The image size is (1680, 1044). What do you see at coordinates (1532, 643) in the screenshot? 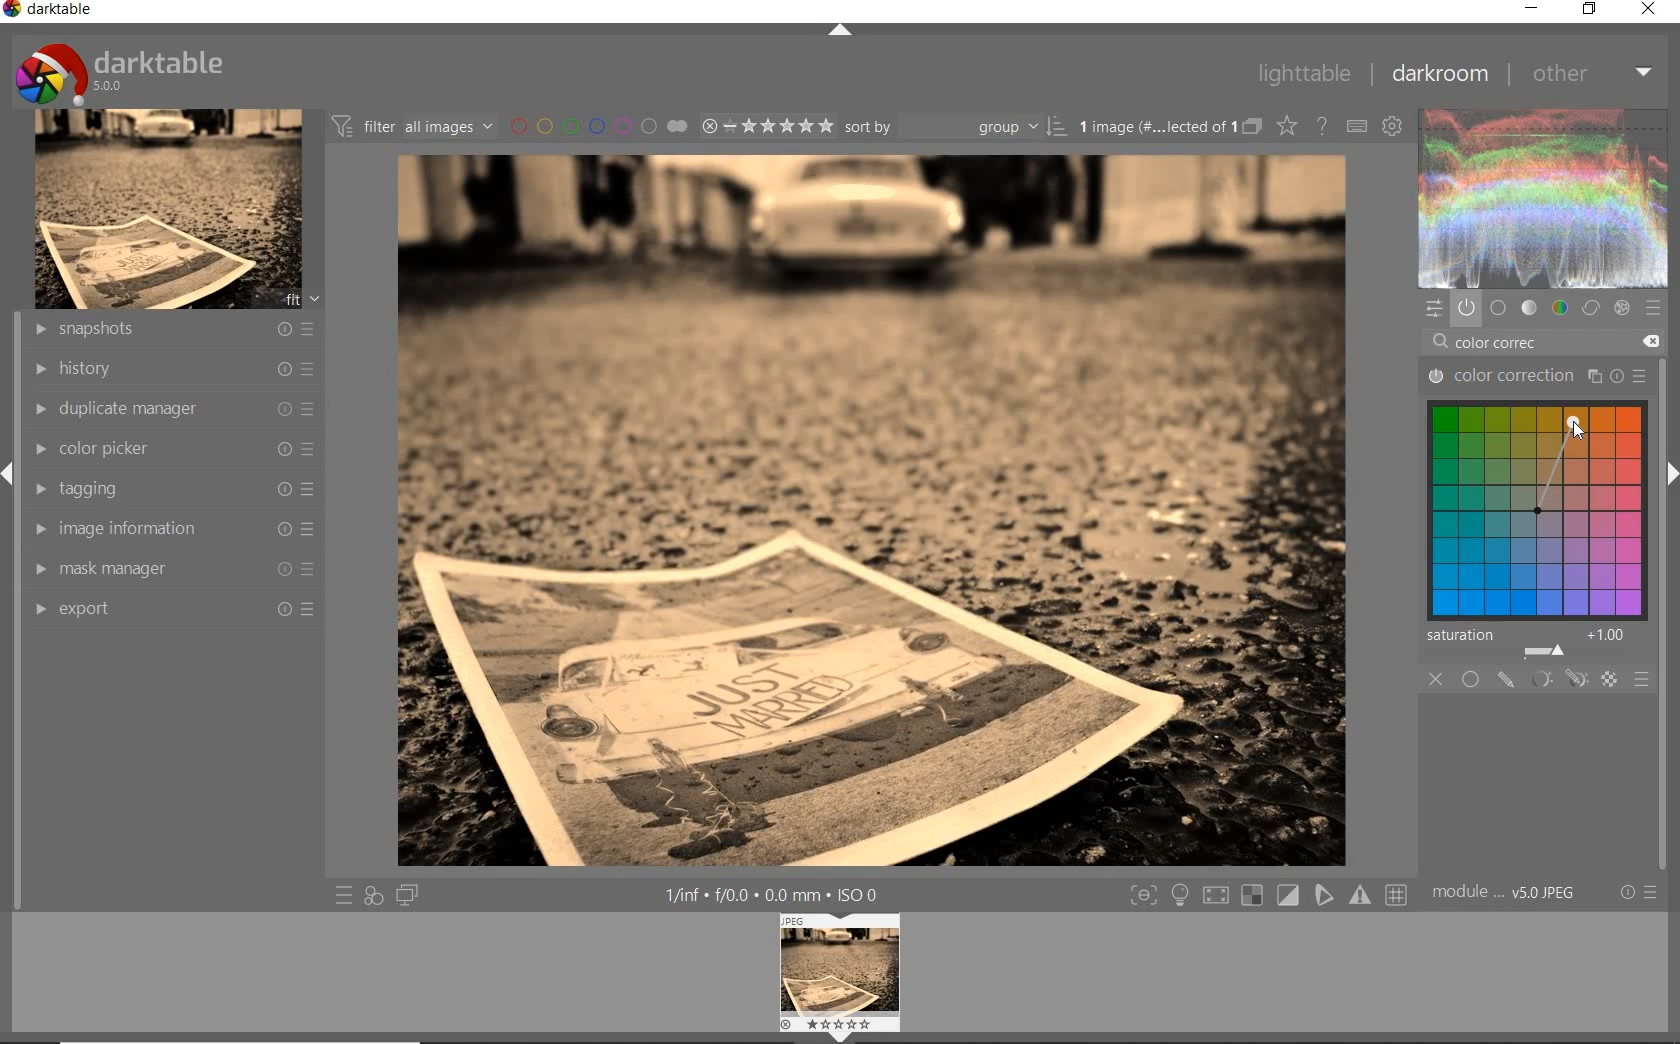
I see `saturation` at bounding box center [1532, 643].